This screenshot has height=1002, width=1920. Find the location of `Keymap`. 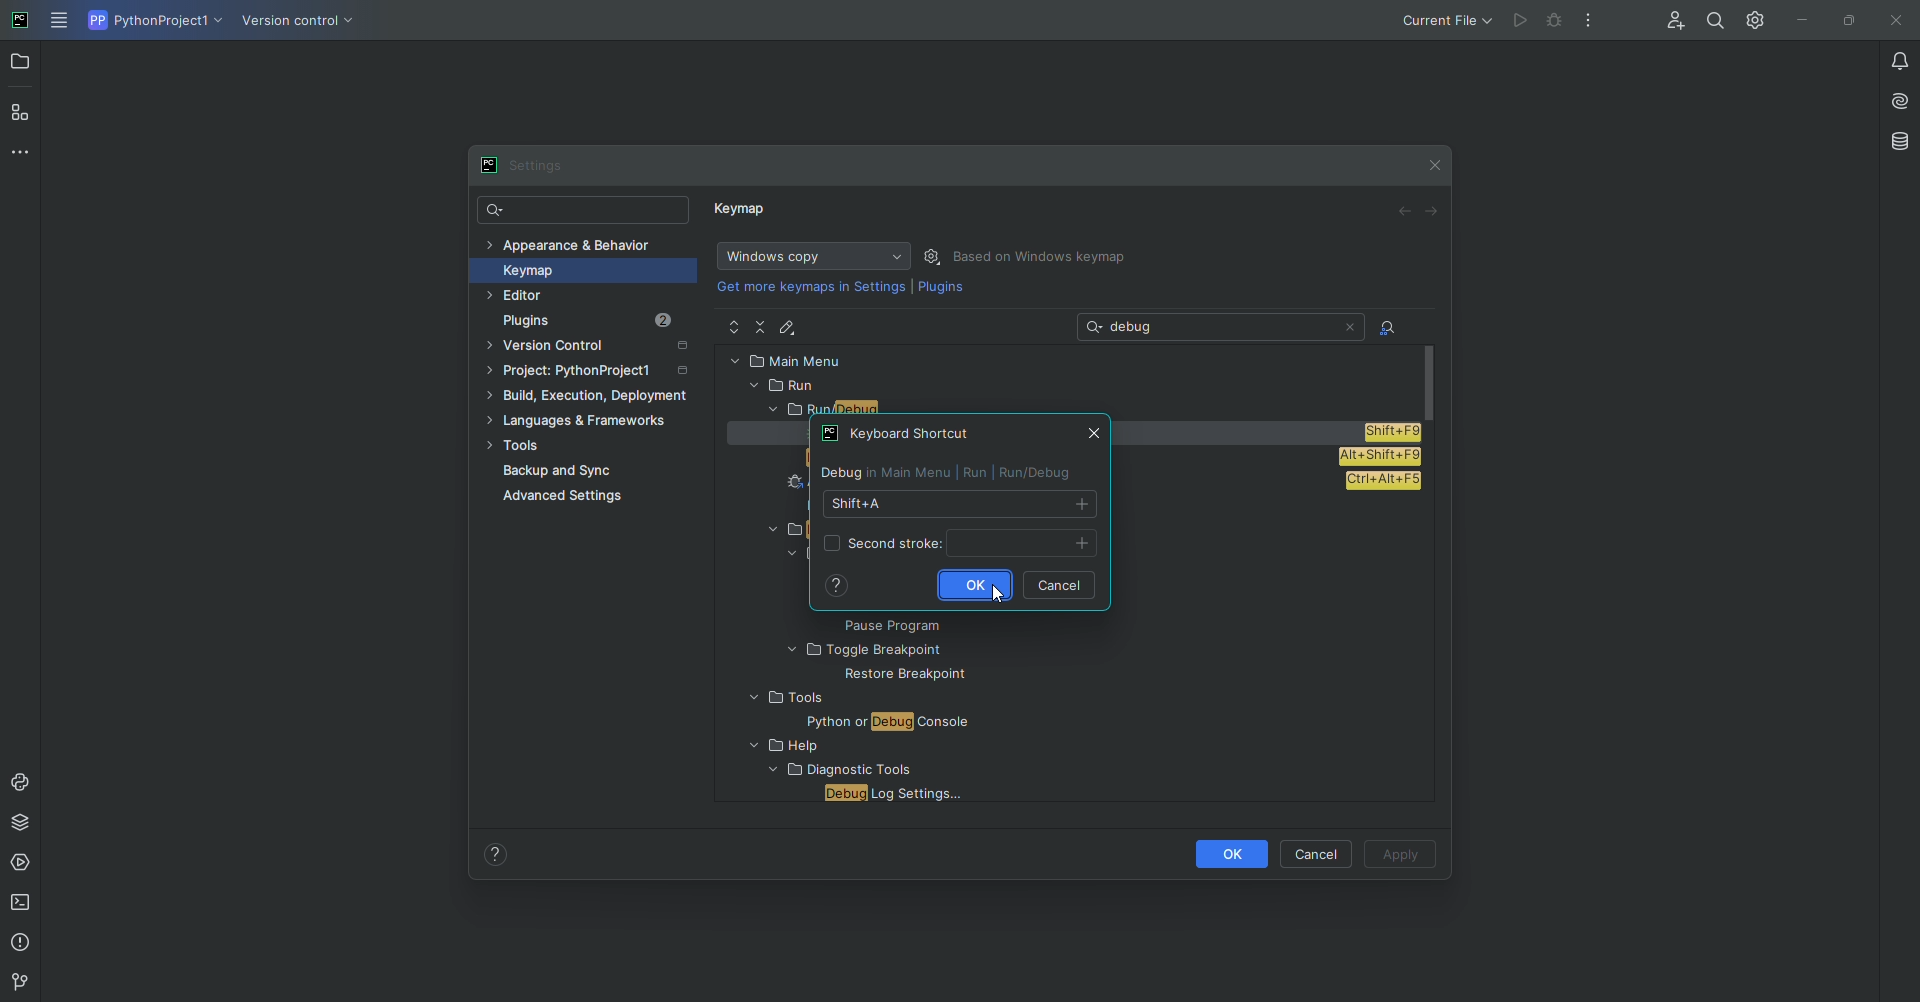

Keymap is located at coordinates (576, 270).